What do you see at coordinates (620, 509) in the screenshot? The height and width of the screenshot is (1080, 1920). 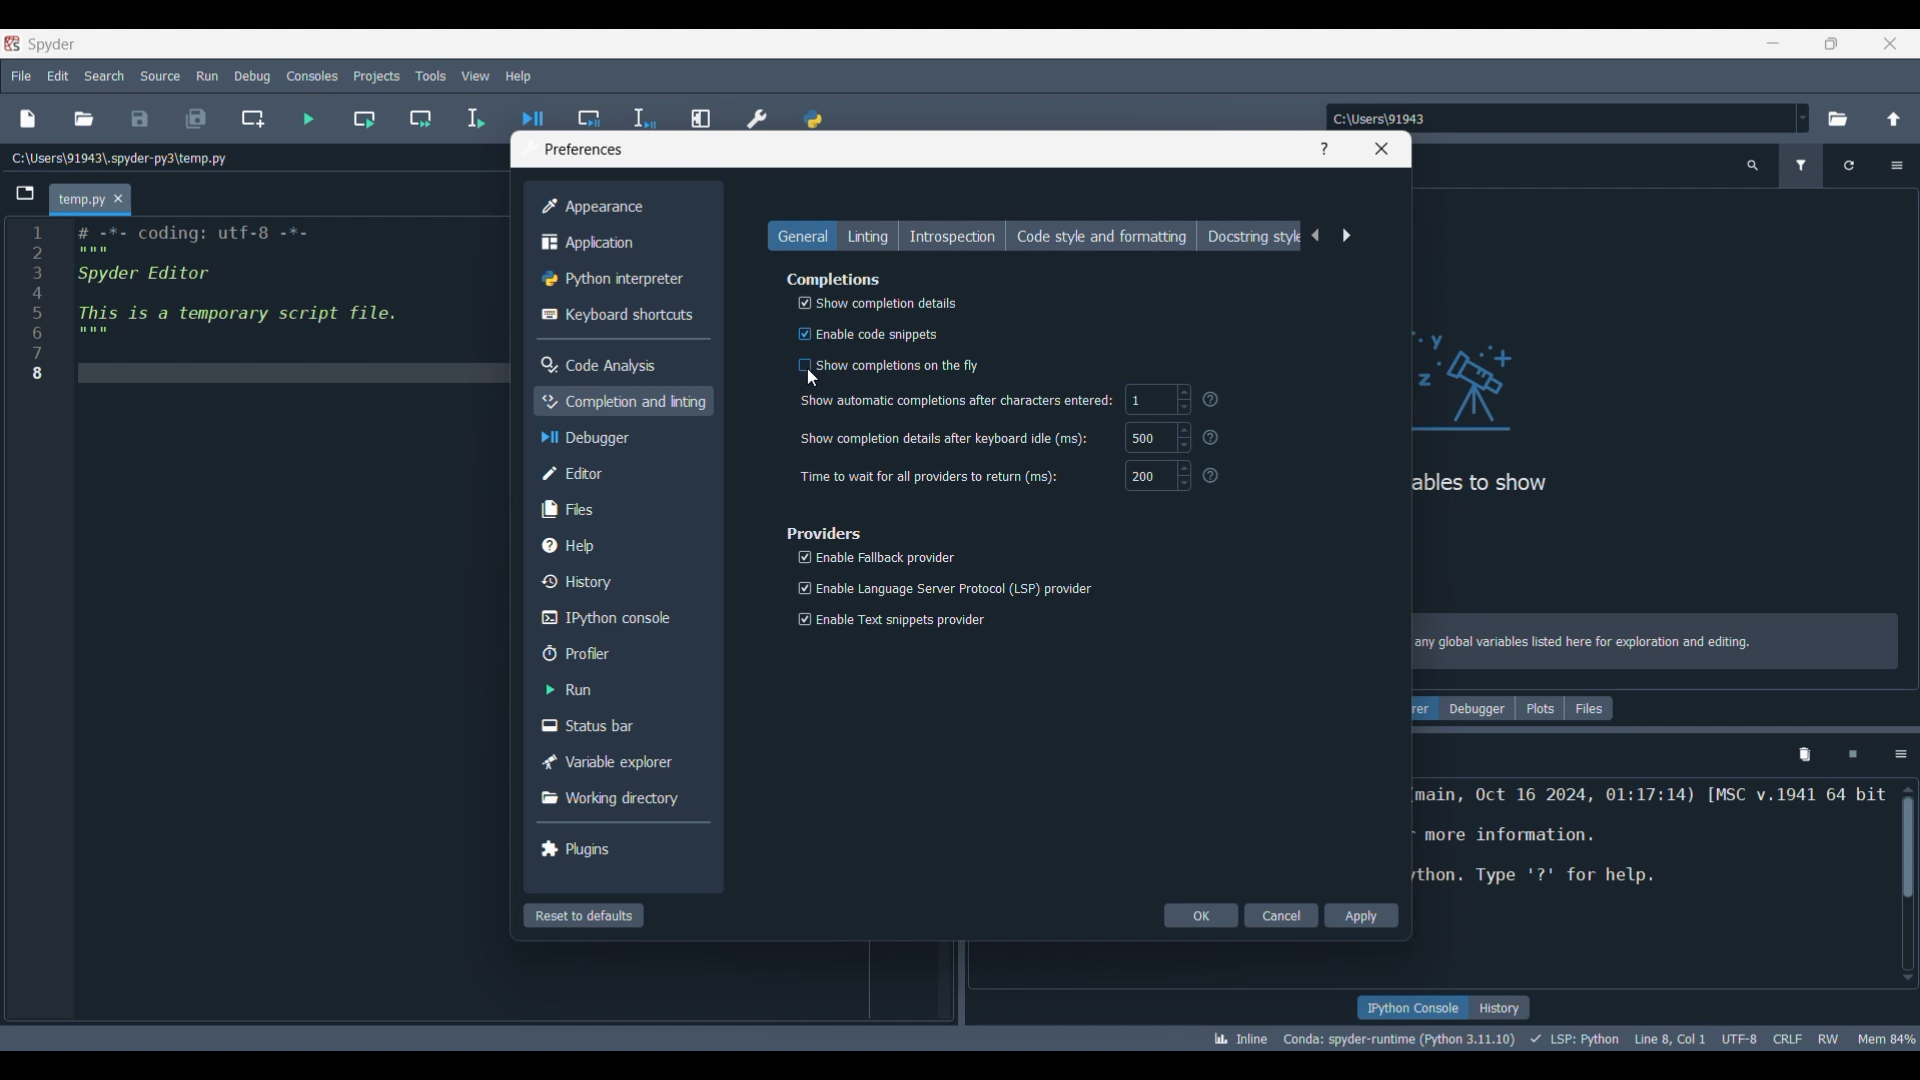 I see `Files` at bounding box center [620, 509].